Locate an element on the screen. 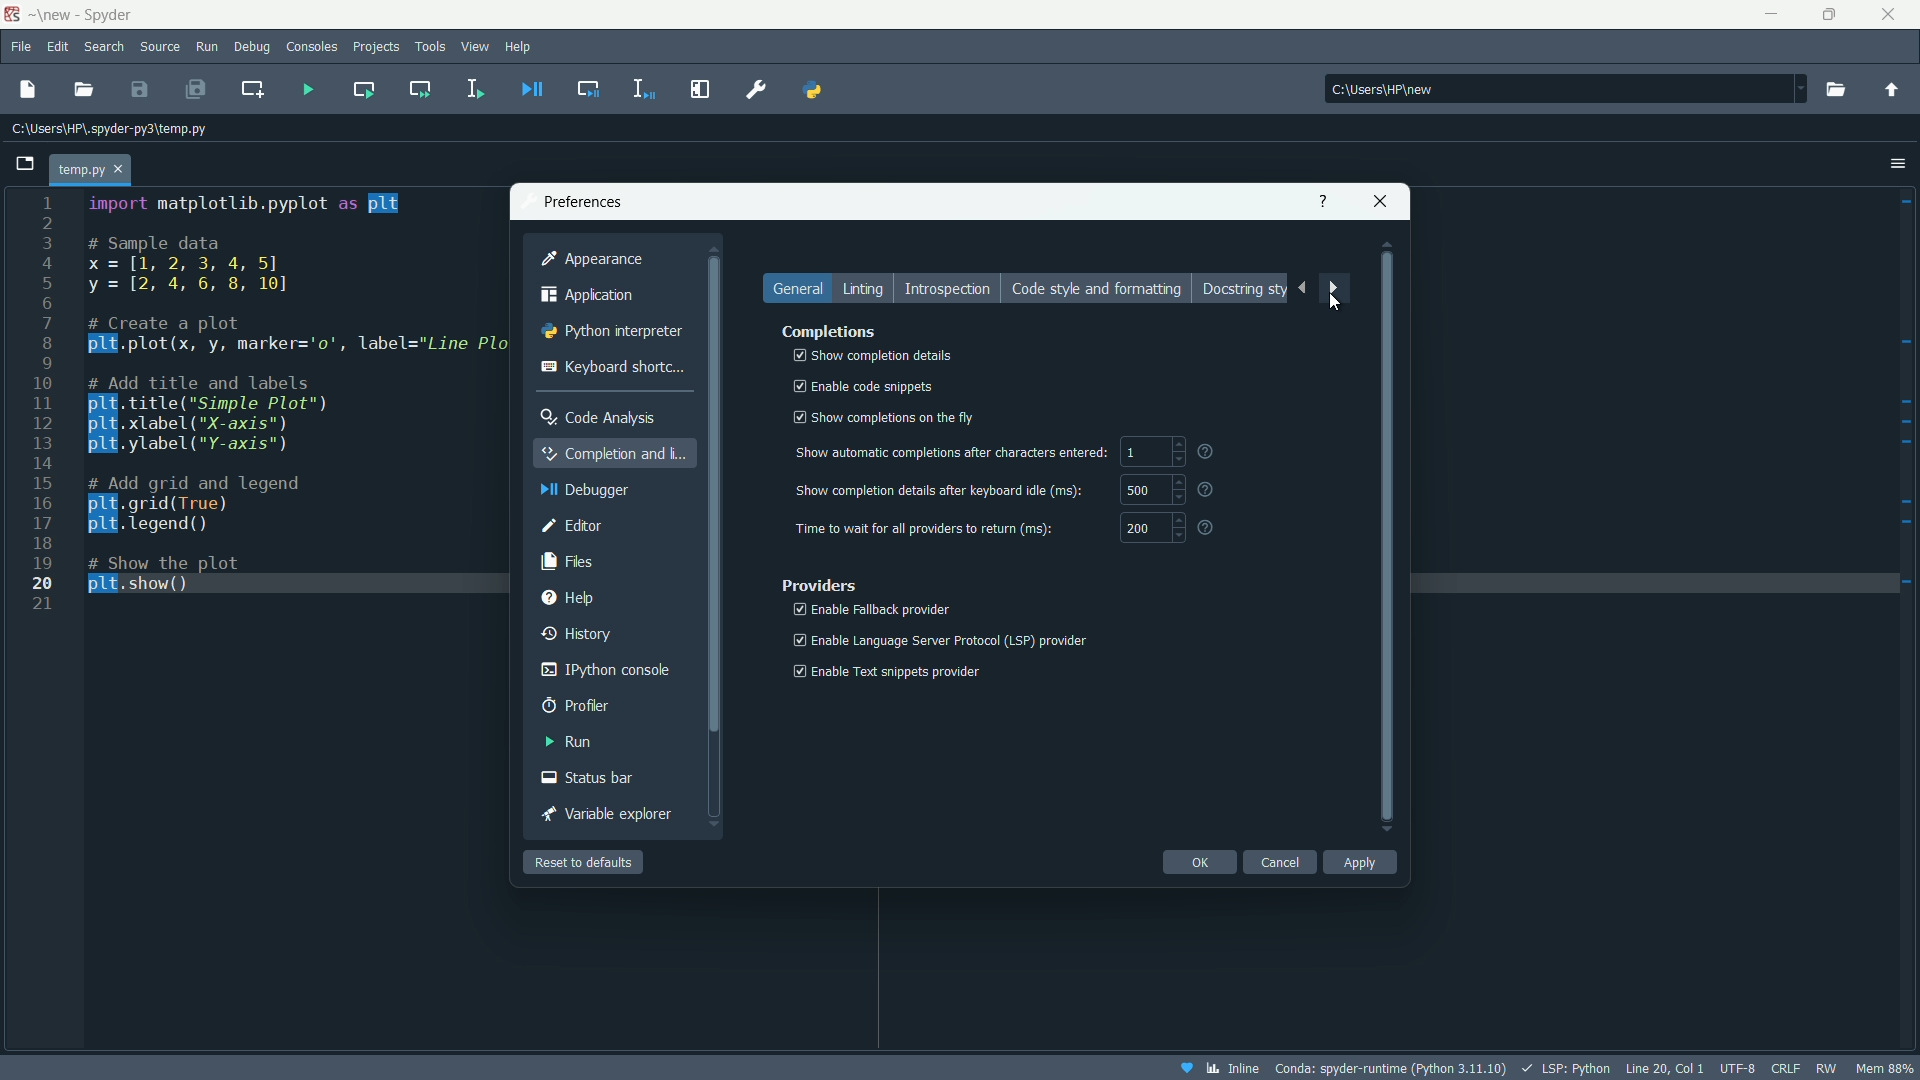 The height and width of the screenshot is (1080, 1920). save file is located at coordinates (140, 89).